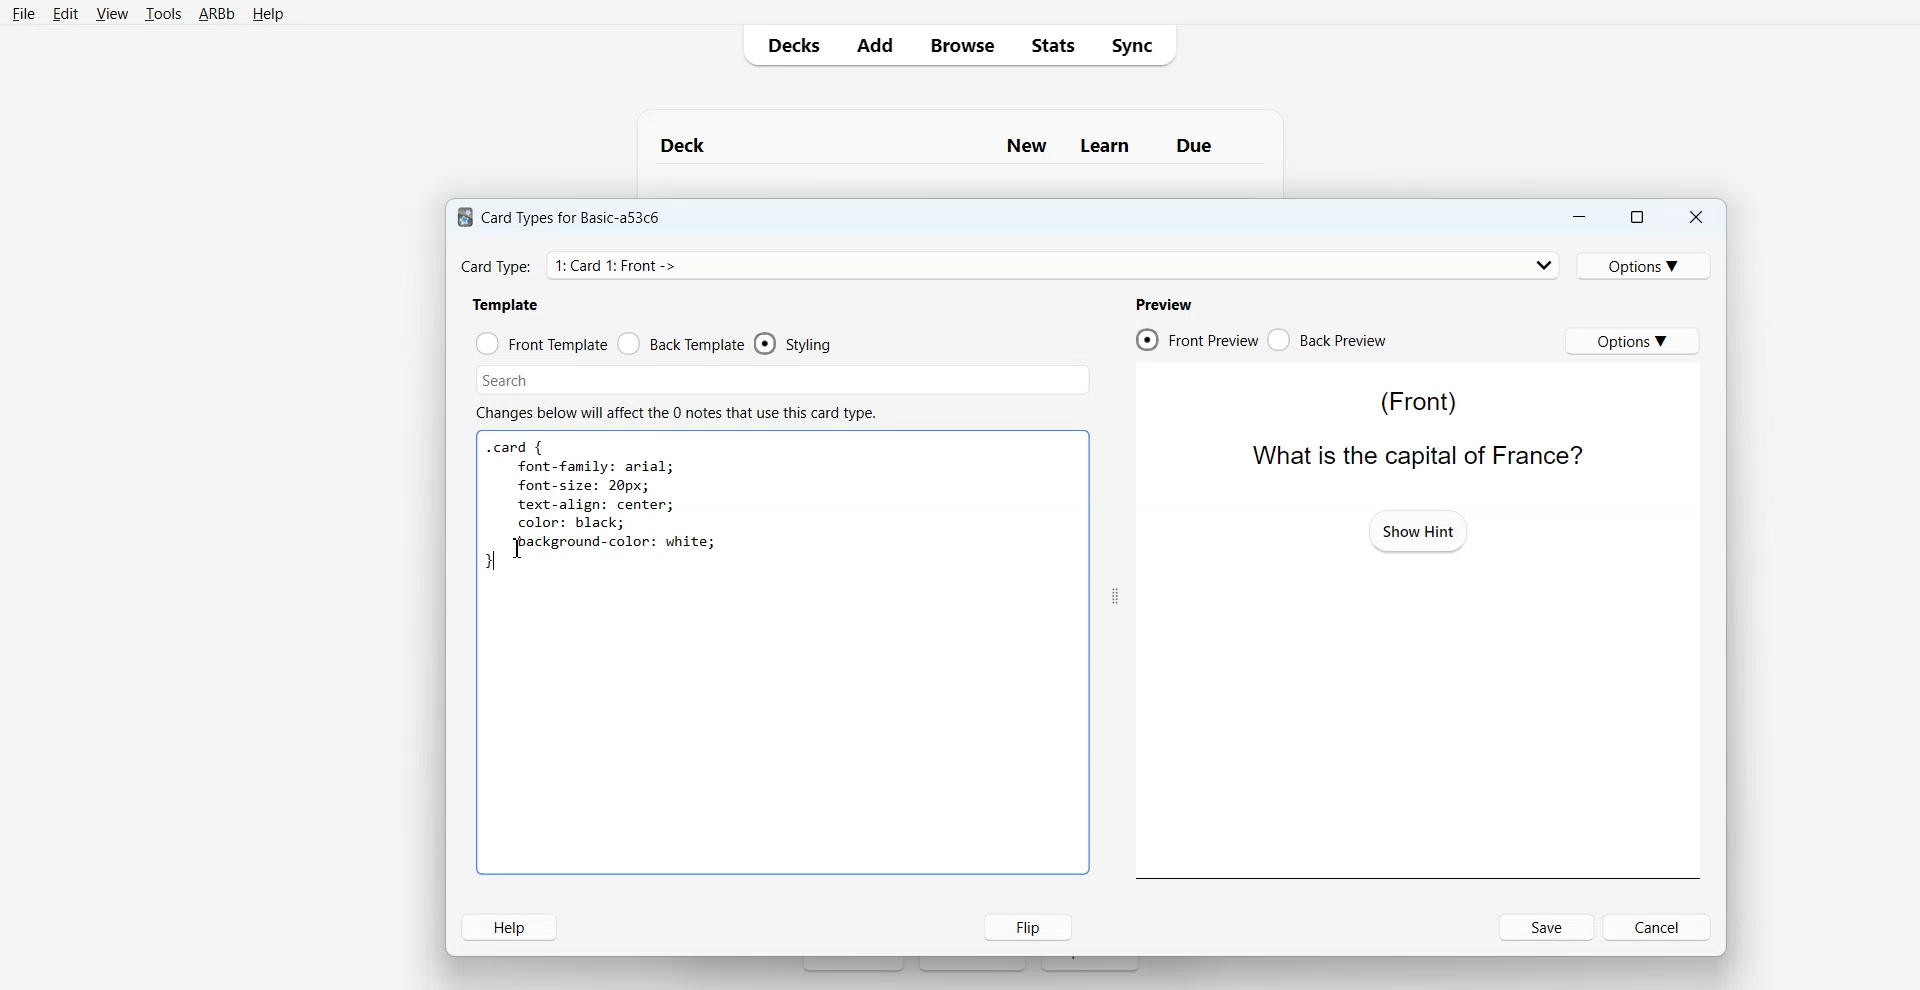 Image resolution: width=1920 pixels, height=990 pixels. Describe the element at coordinates (1695, 218) in the screenshot. I see `Close` at that location.